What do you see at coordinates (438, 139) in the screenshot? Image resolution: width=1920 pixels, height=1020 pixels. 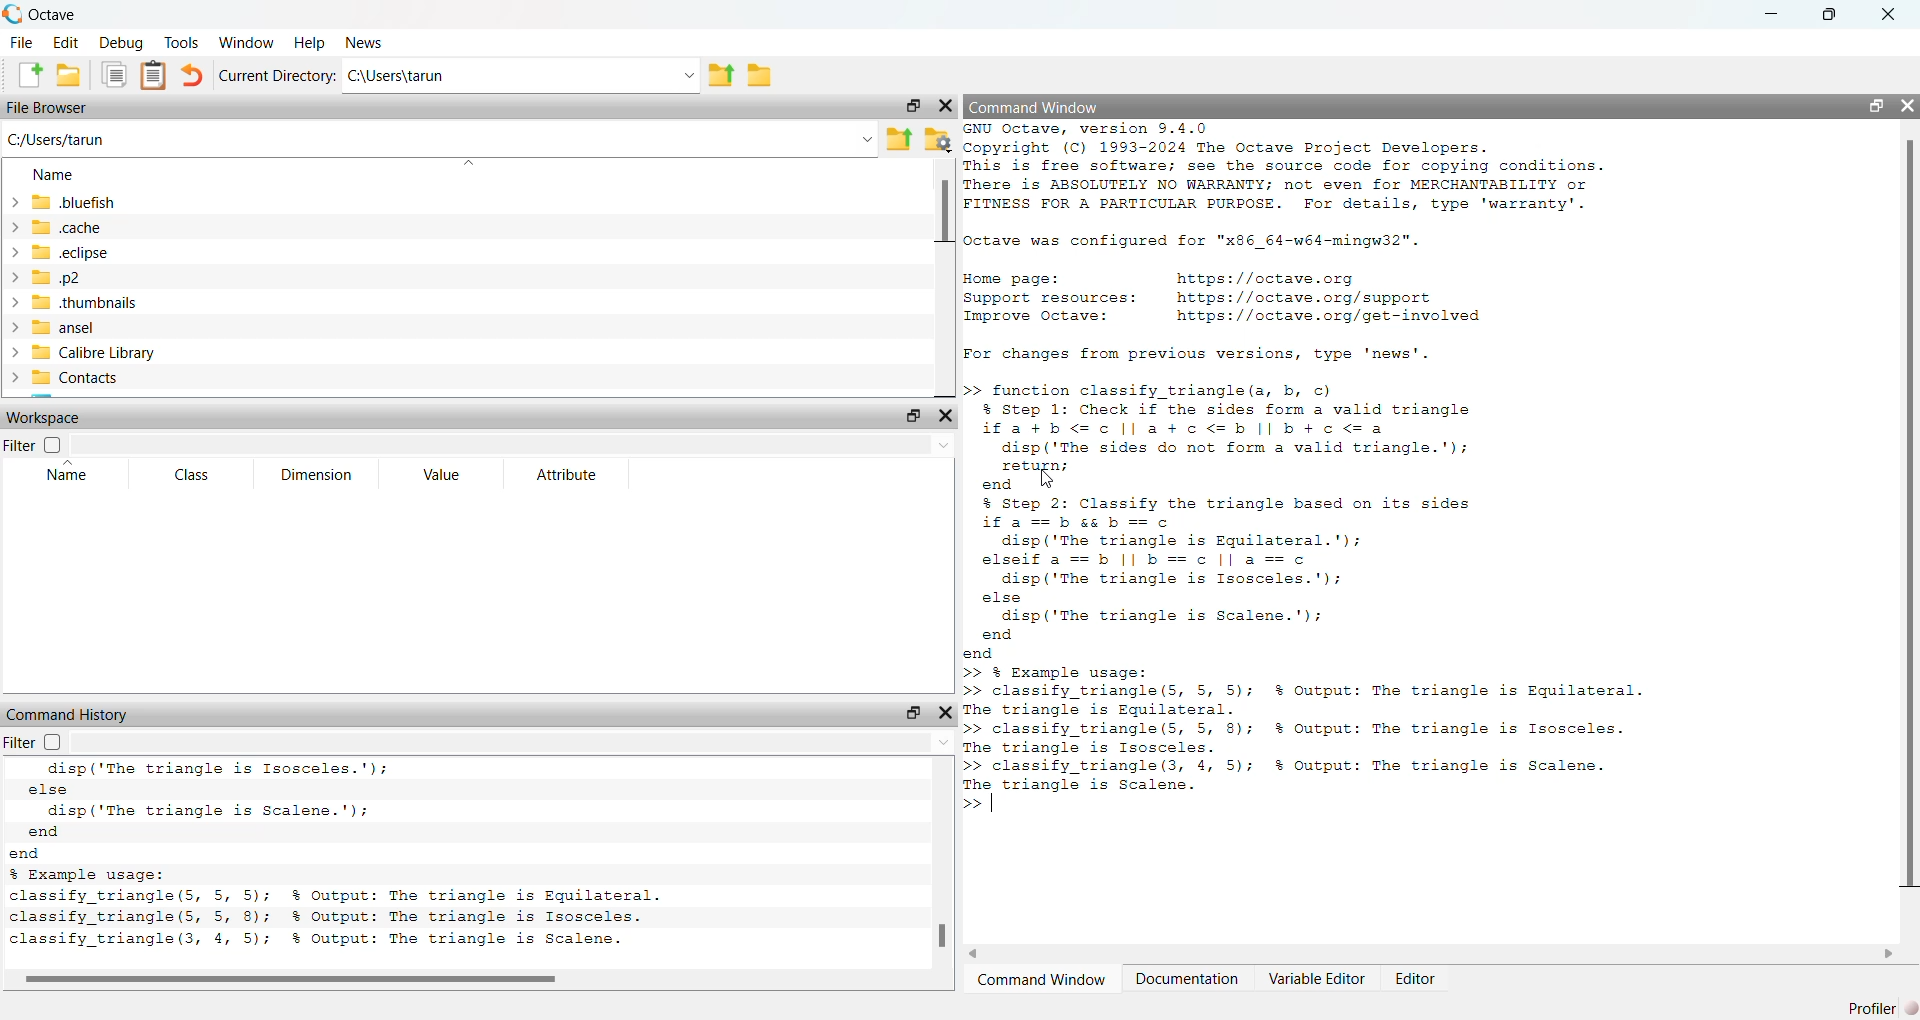 I see `enter the path or file name` at bounding box center [438, 139].